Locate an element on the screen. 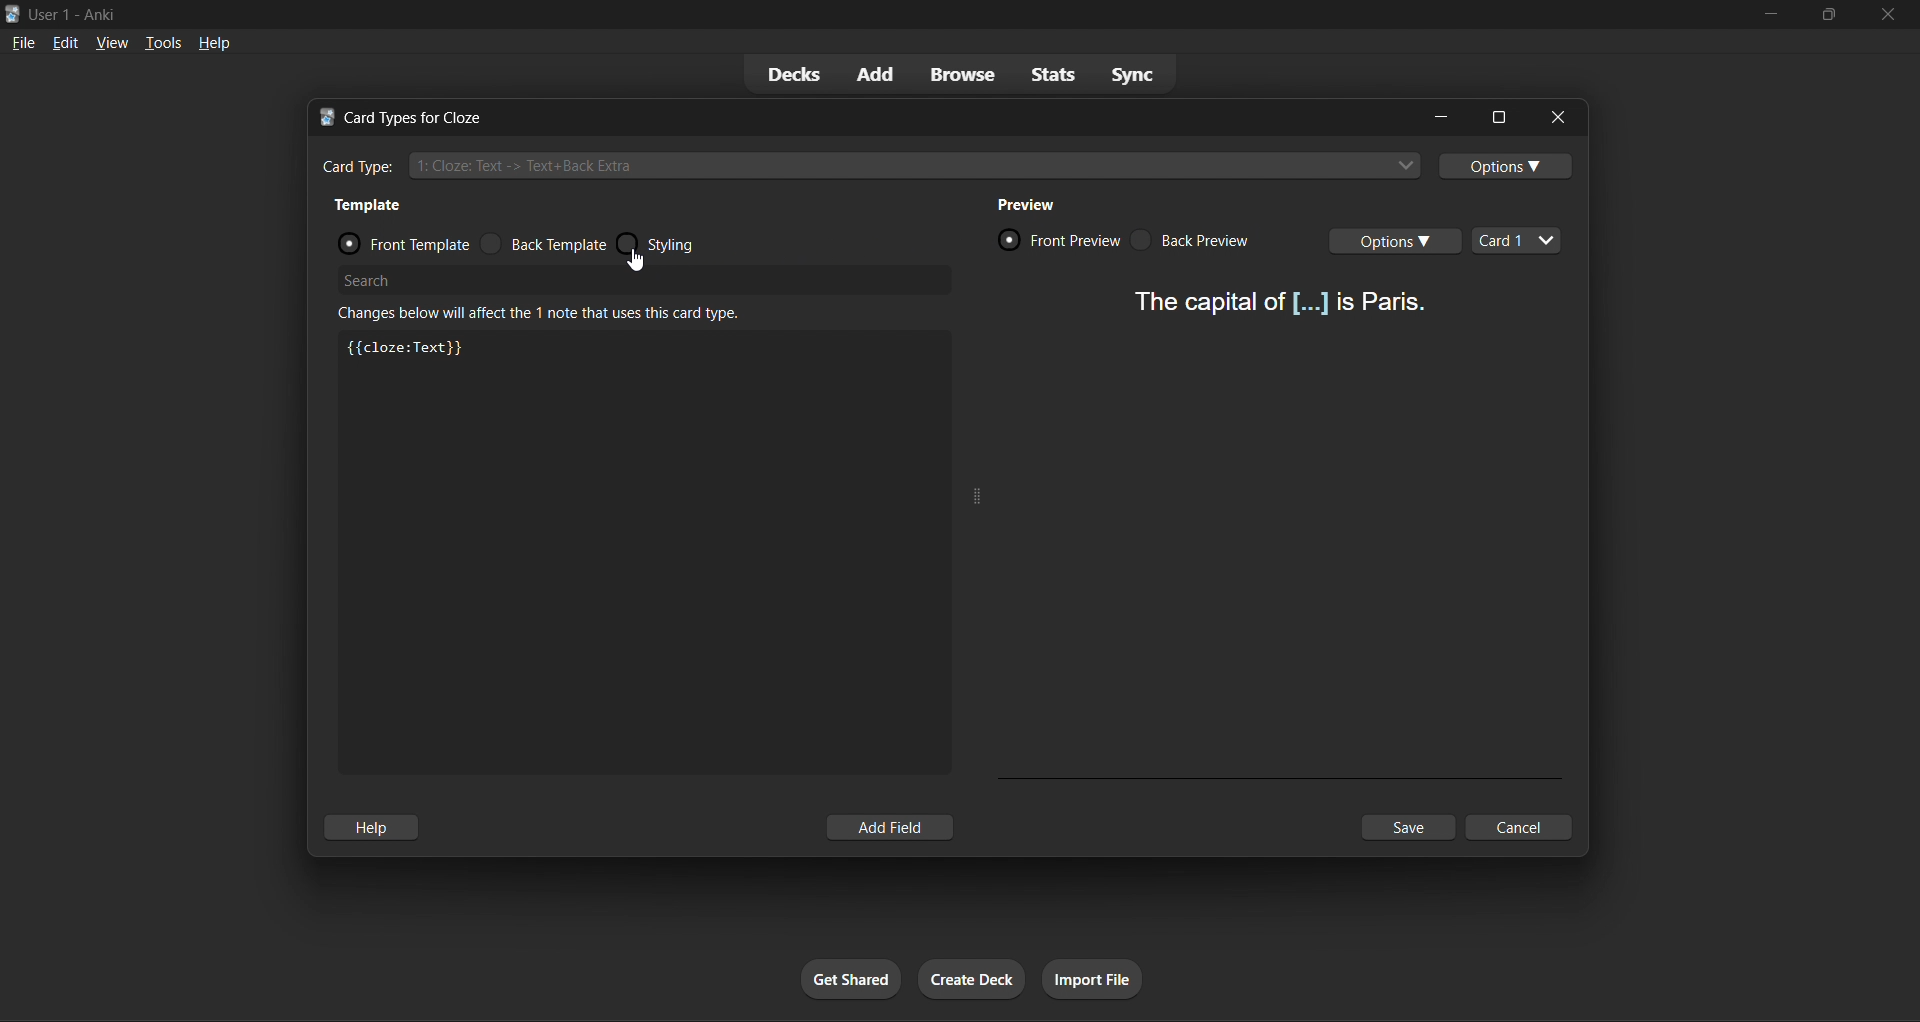 The image size is (1920, 1022). minimize is located at coordinates (1775, 15).